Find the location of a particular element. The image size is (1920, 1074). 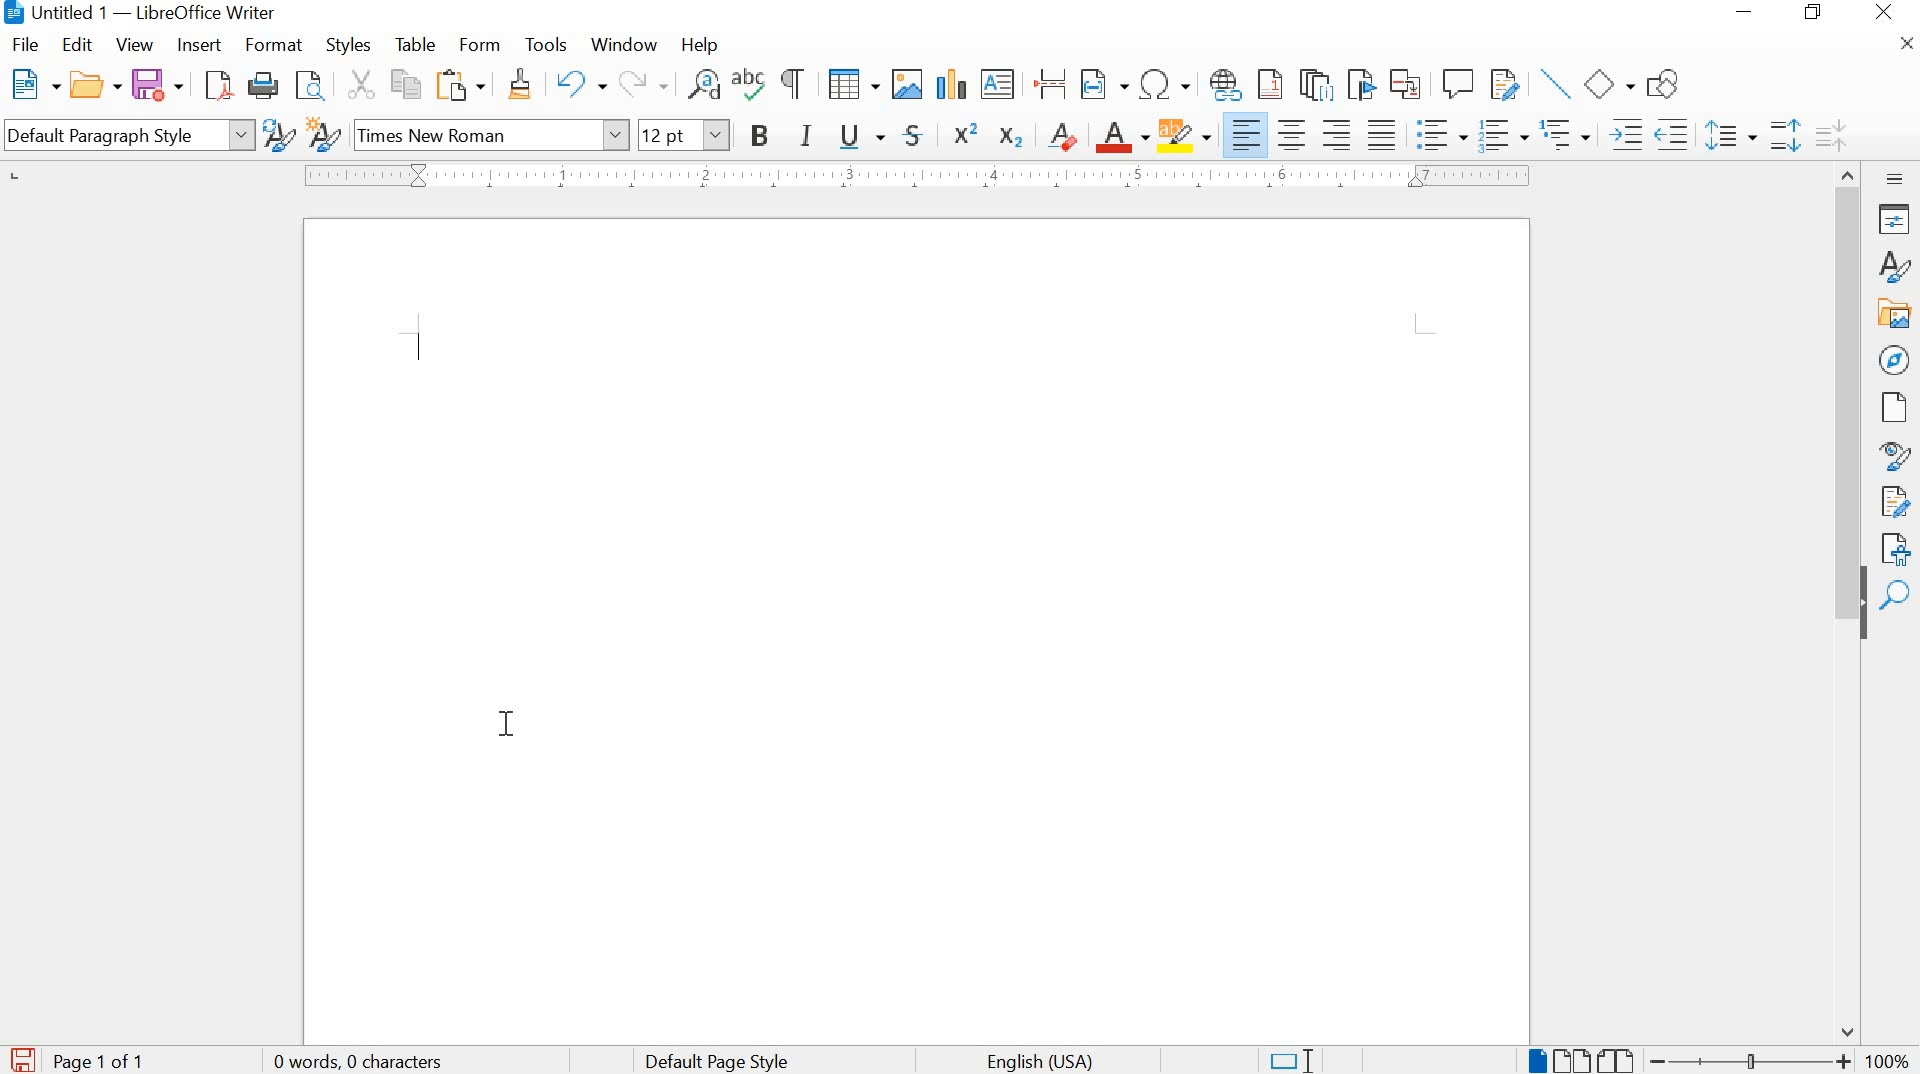

ALIGN RIGHT is located at coordinates (1340, 134).